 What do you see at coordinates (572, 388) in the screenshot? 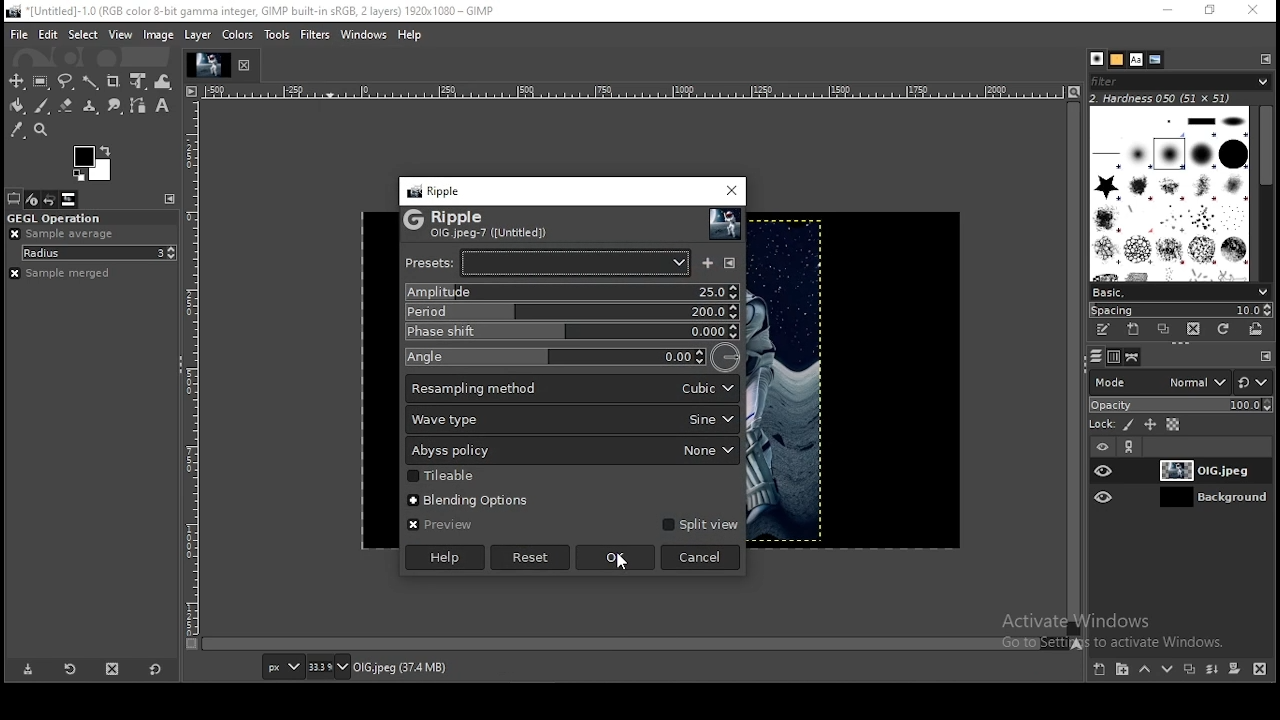
I see `resampling method` at bounding box center [572, 388].